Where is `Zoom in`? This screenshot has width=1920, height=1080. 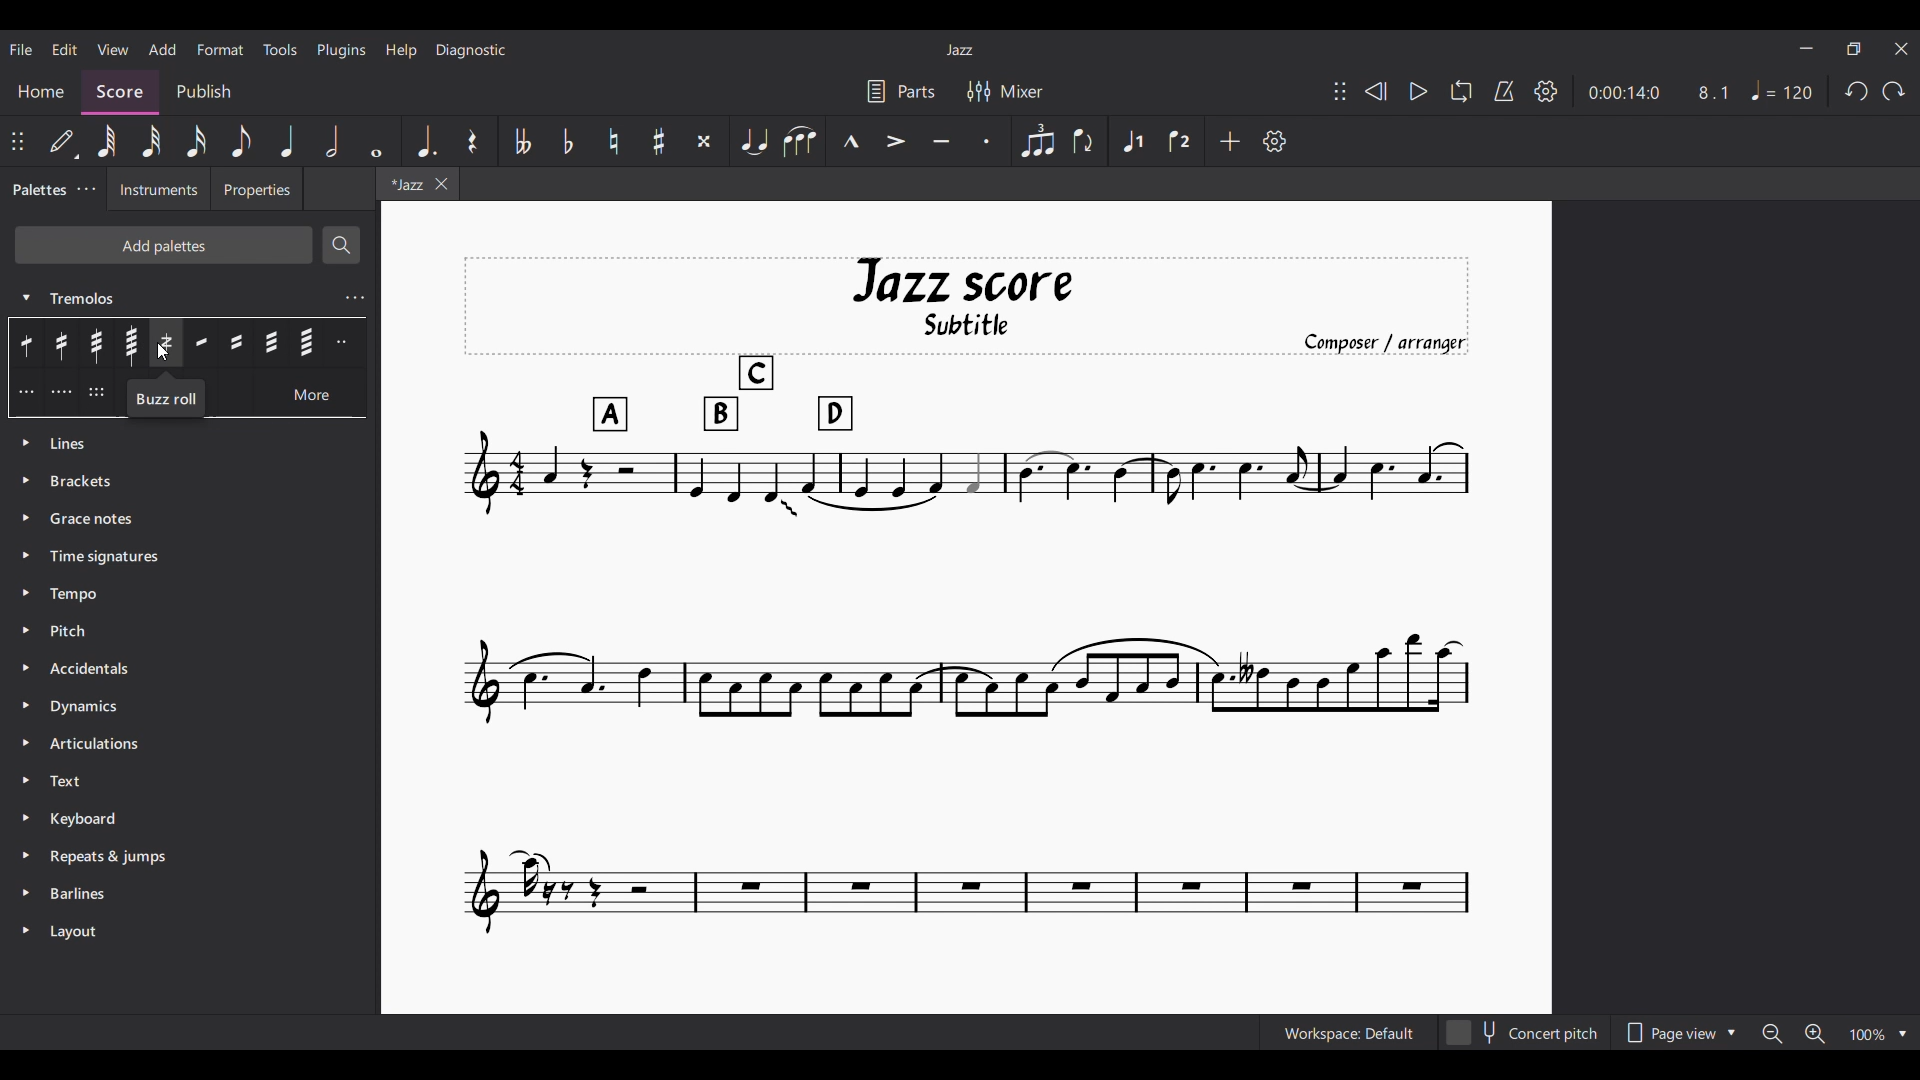 Zoom in is located at coordinates (1815, 1033).